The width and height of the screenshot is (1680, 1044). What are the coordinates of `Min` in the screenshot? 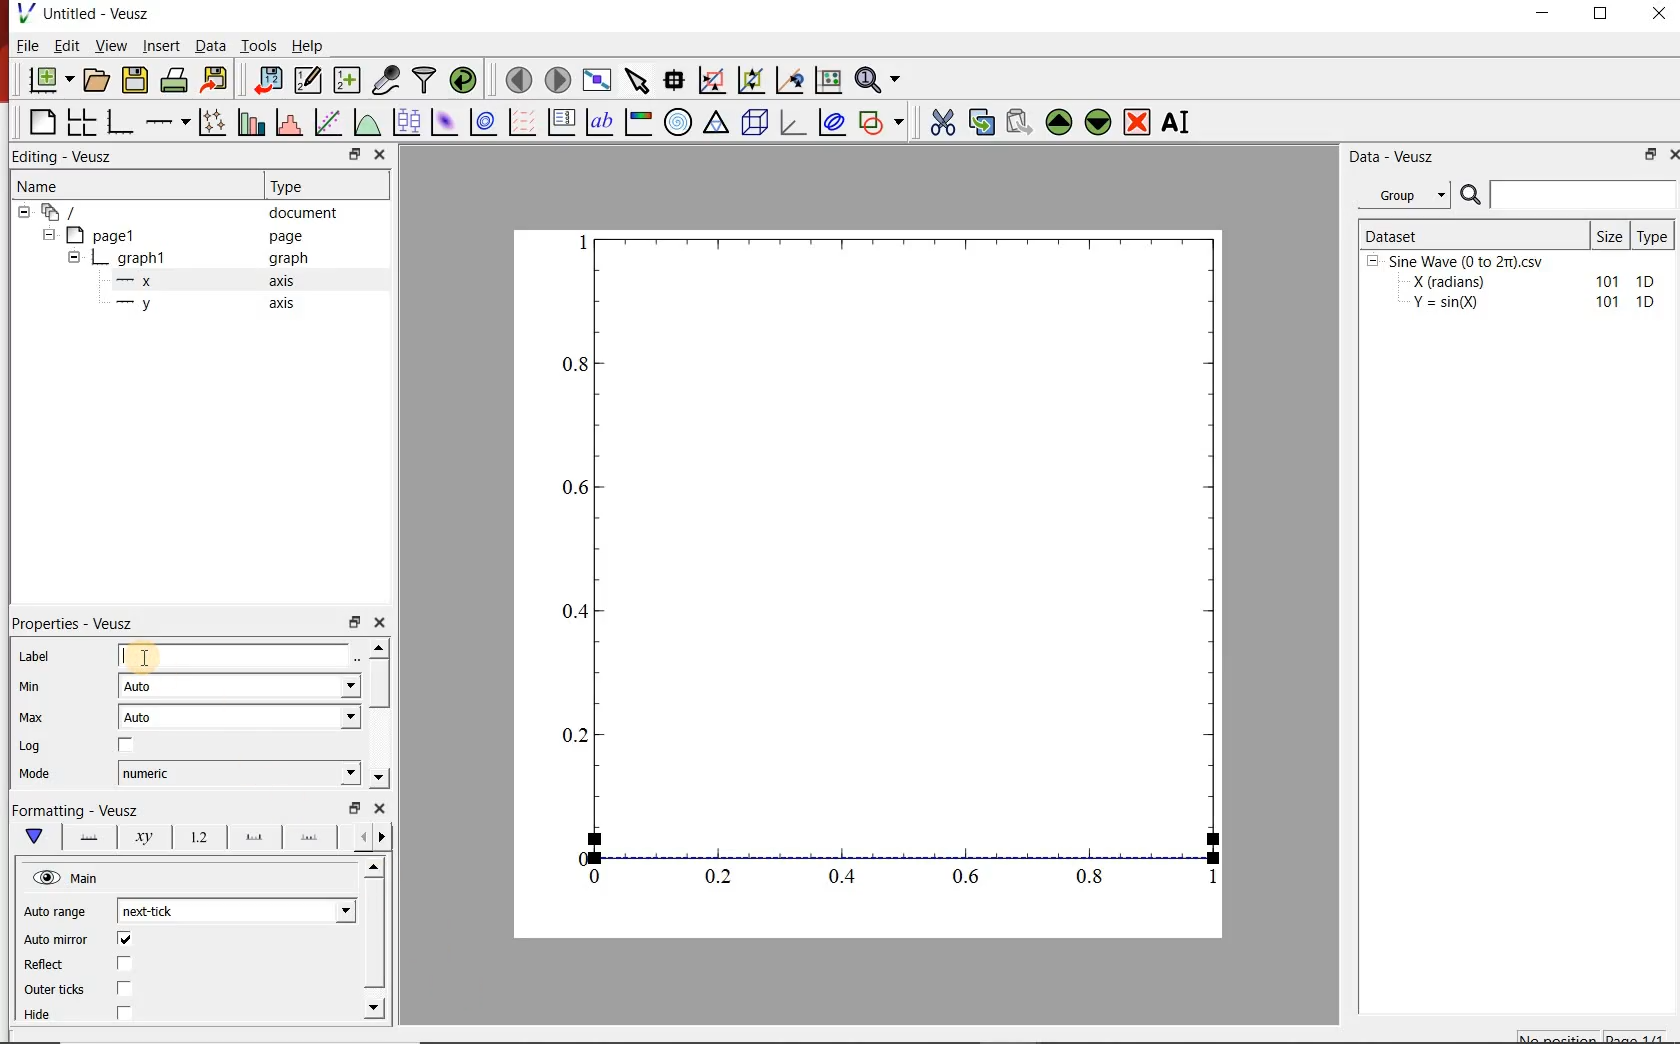 It's located at (31, 685).